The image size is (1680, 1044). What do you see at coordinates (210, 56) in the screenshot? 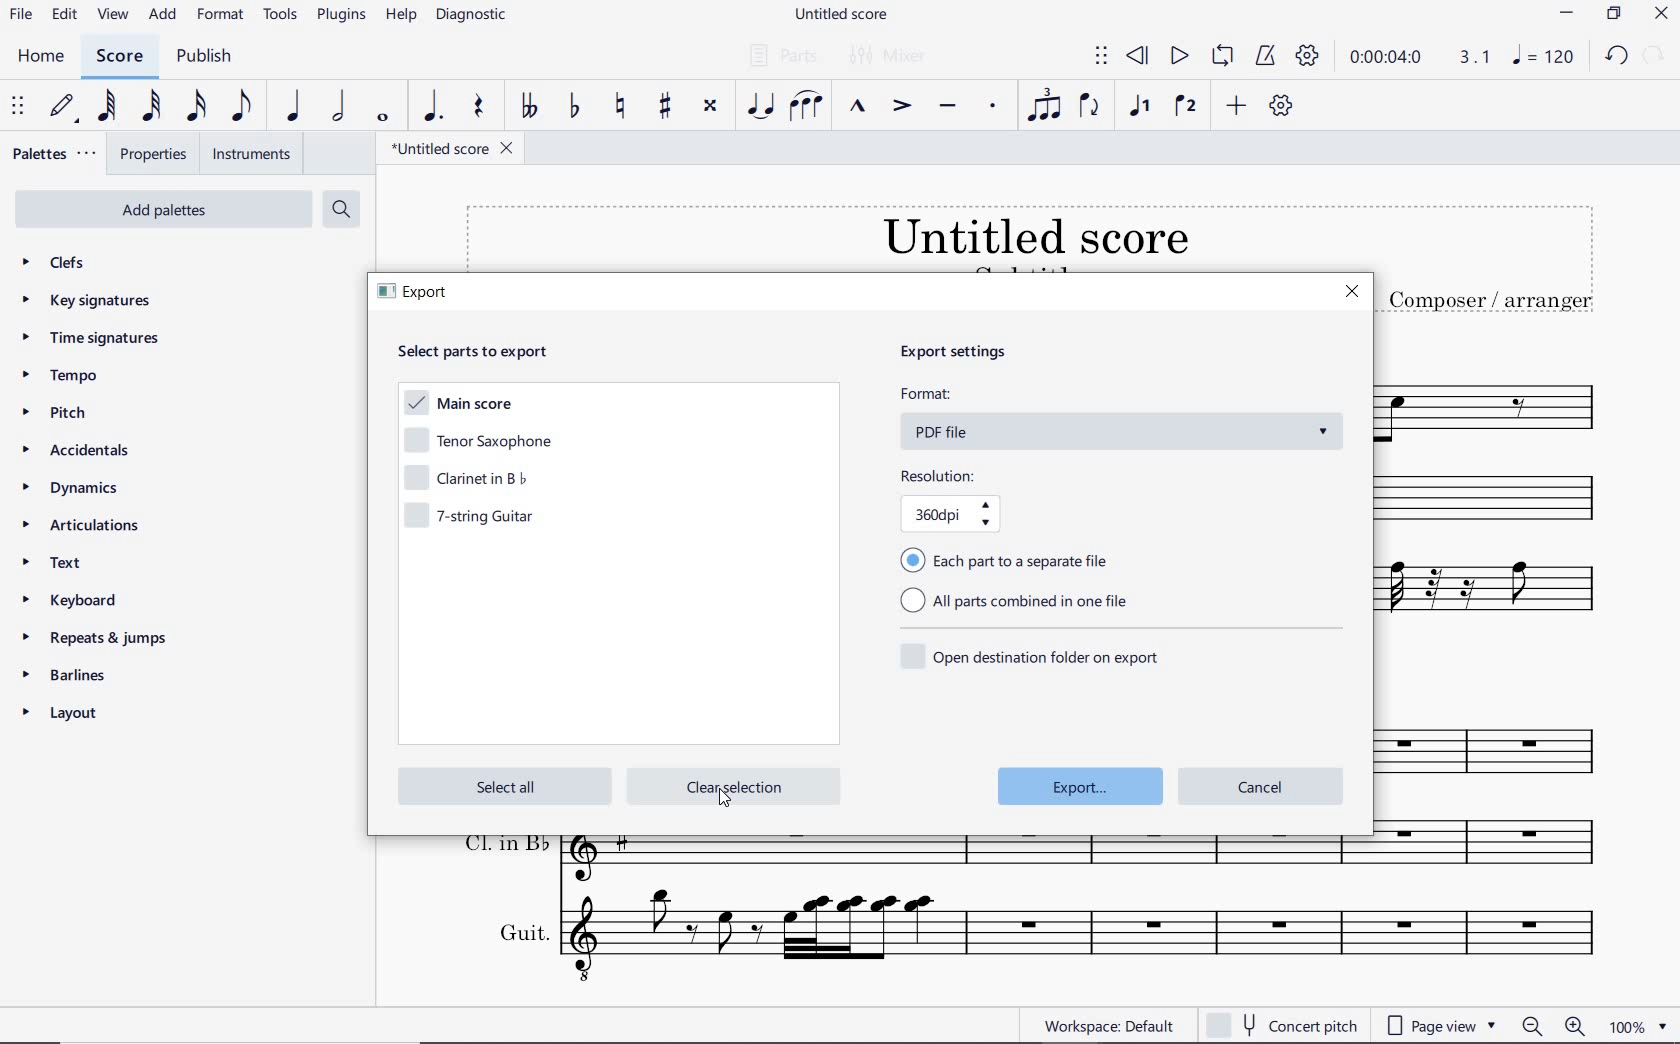
I see `PUBLISH` at bounding box center [210, 56].